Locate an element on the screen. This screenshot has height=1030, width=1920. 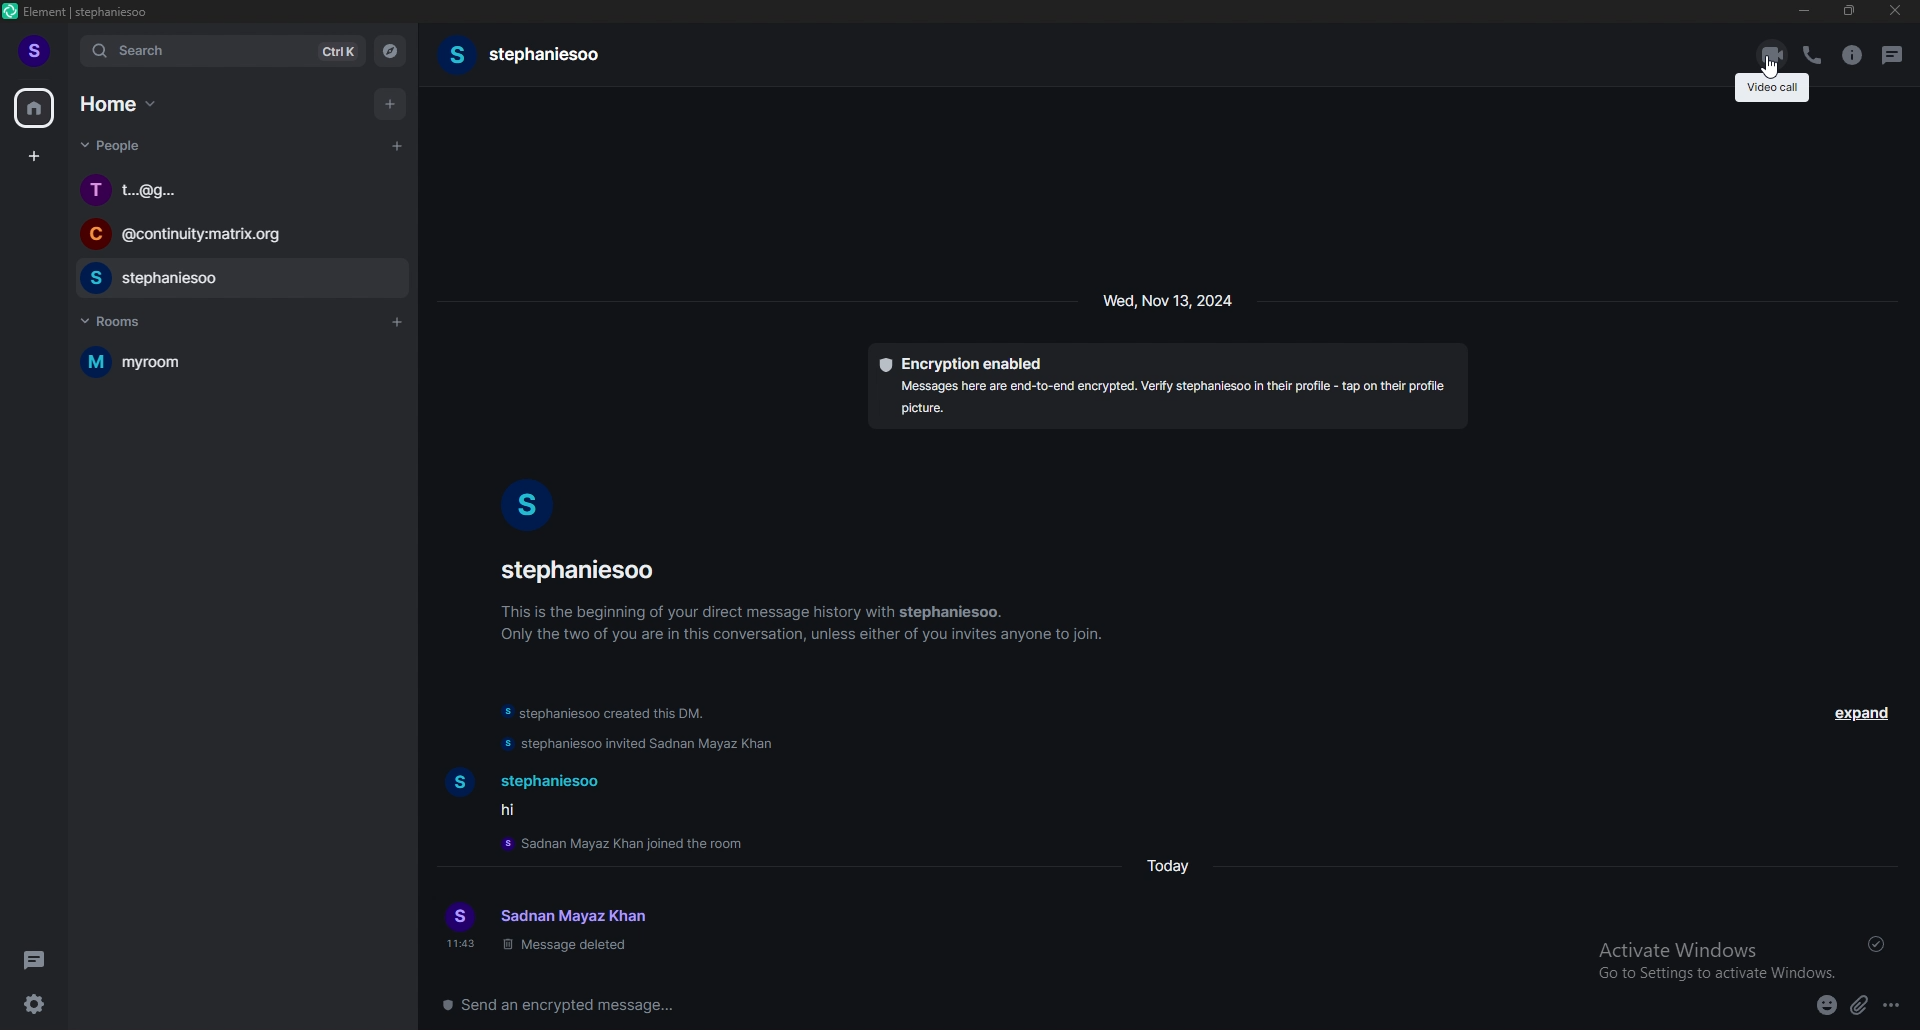
threads is located at coordinates (1892, 55).